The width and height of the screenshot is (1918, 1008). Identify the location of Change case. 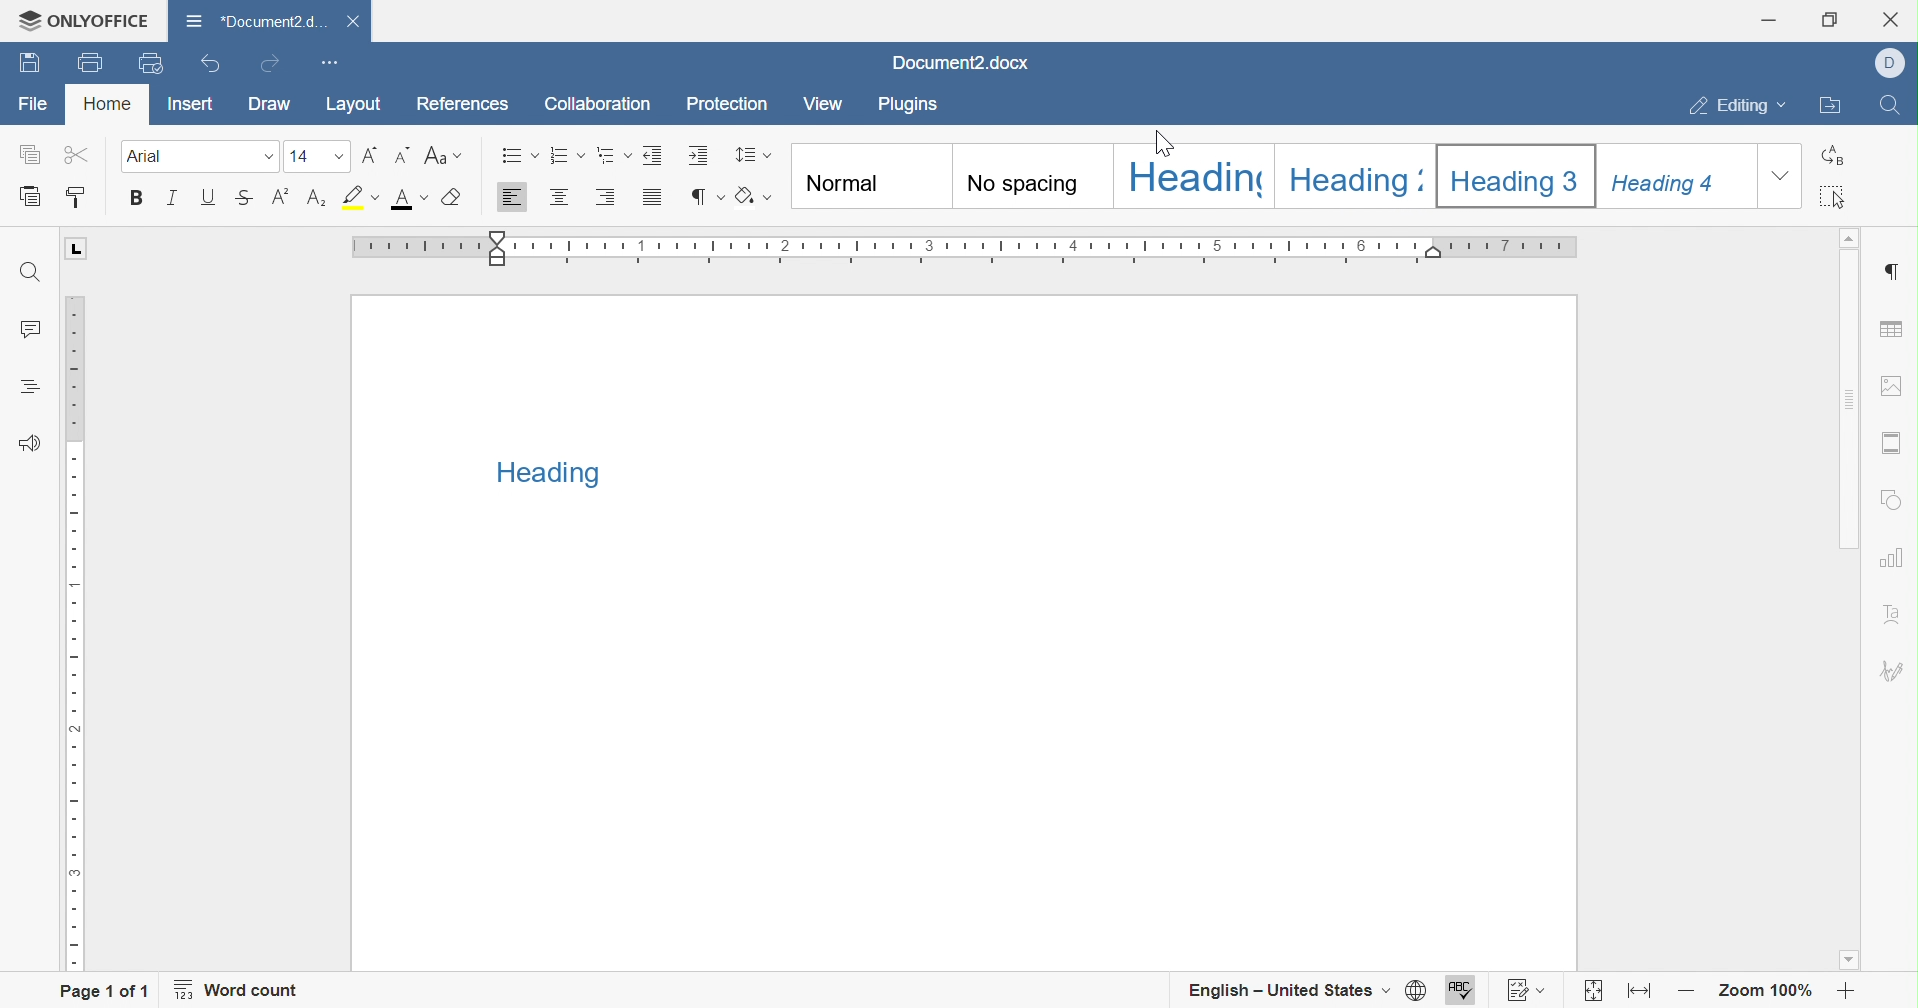
(438, 157).